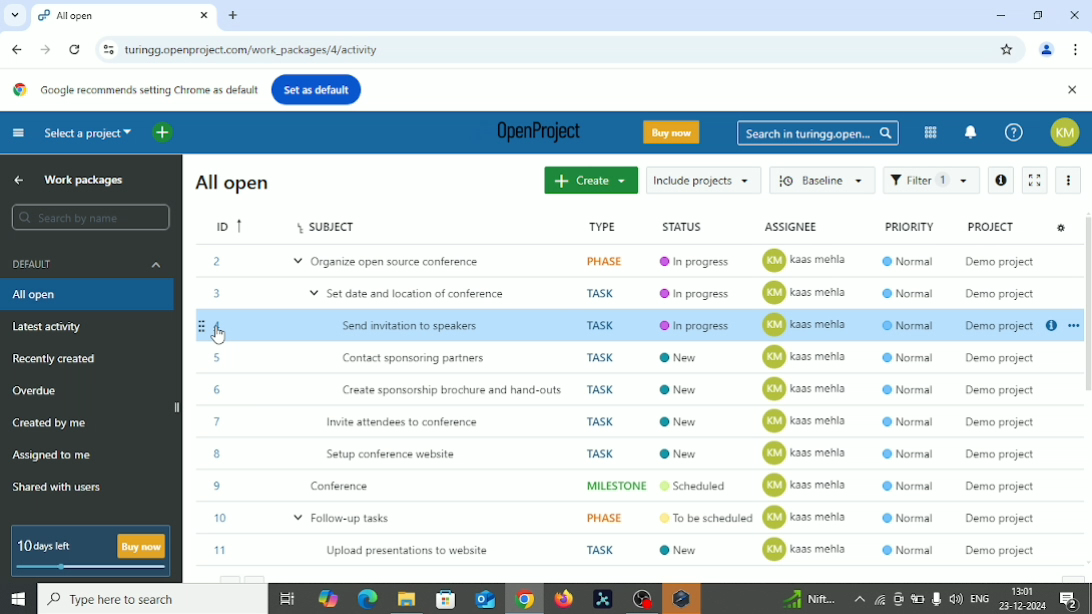 The image size is (1092, 614). I want to click on Pymol, so click(603, 600).